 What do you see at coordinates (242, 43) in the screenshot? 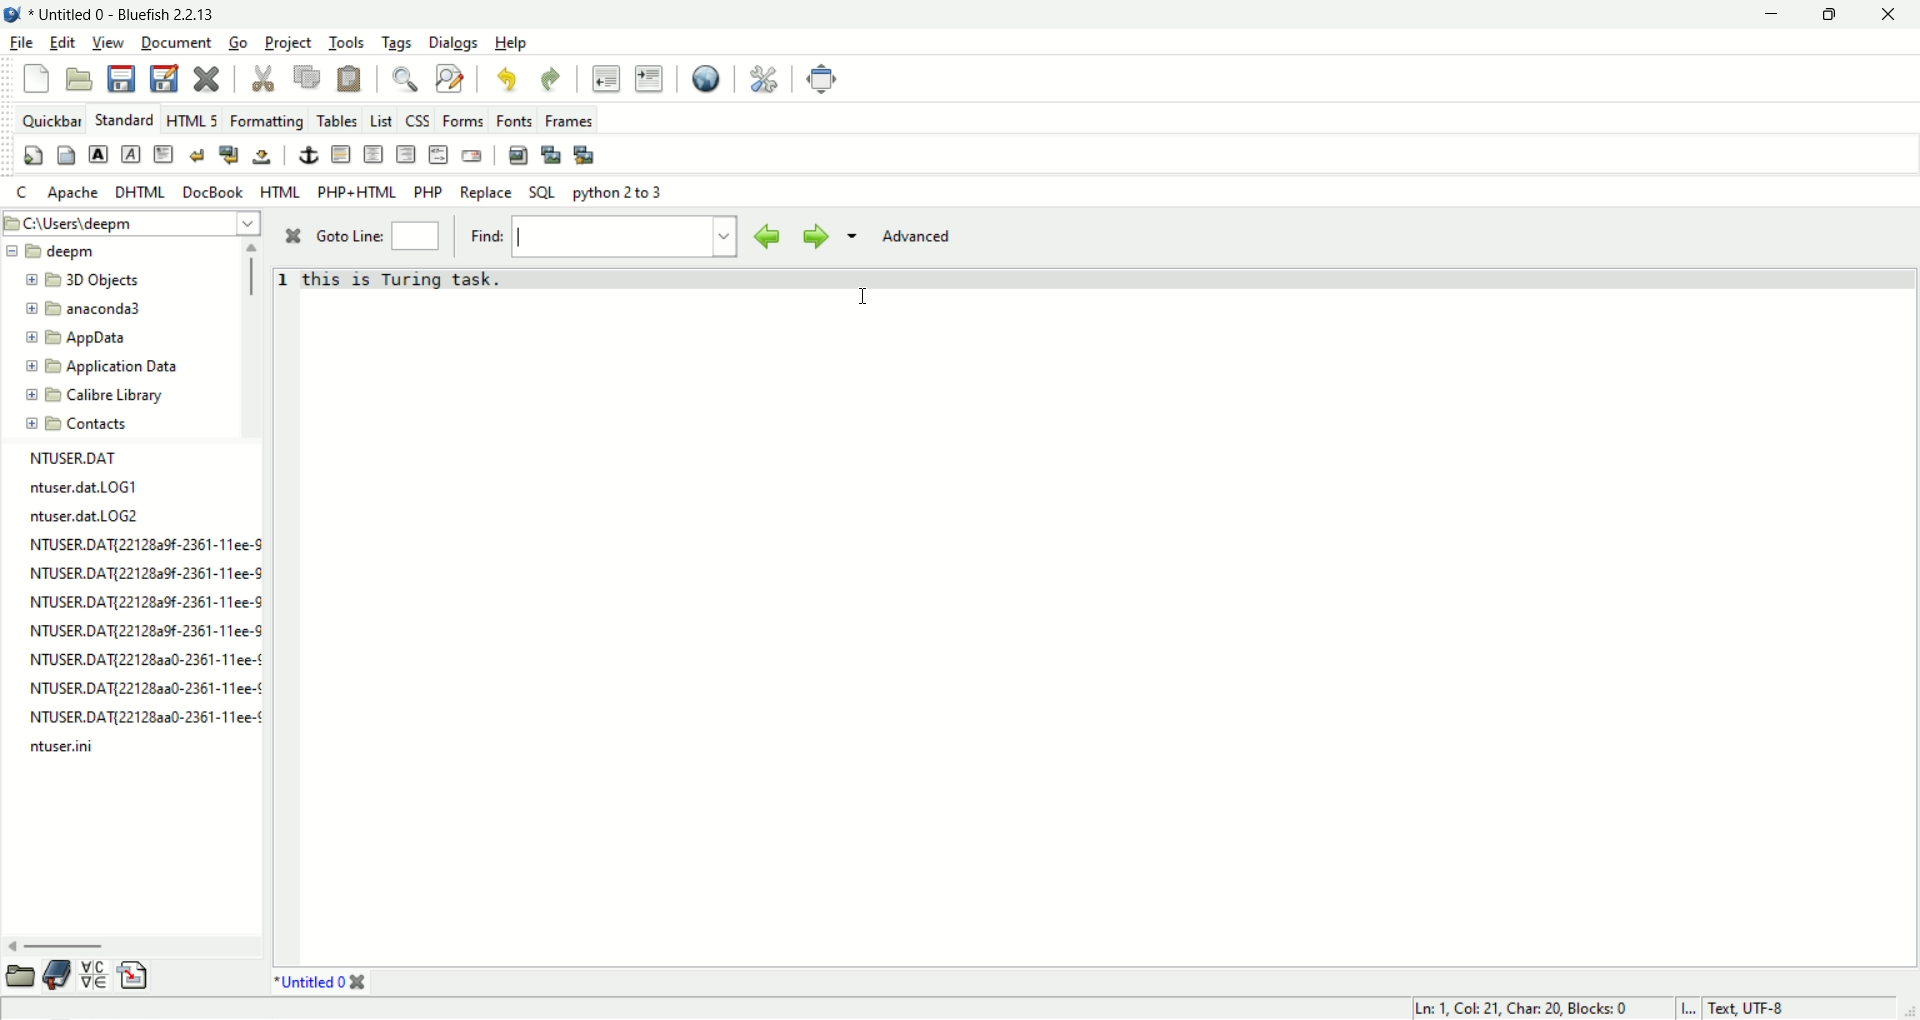
I see `Go` at bounding box center [242, 43].